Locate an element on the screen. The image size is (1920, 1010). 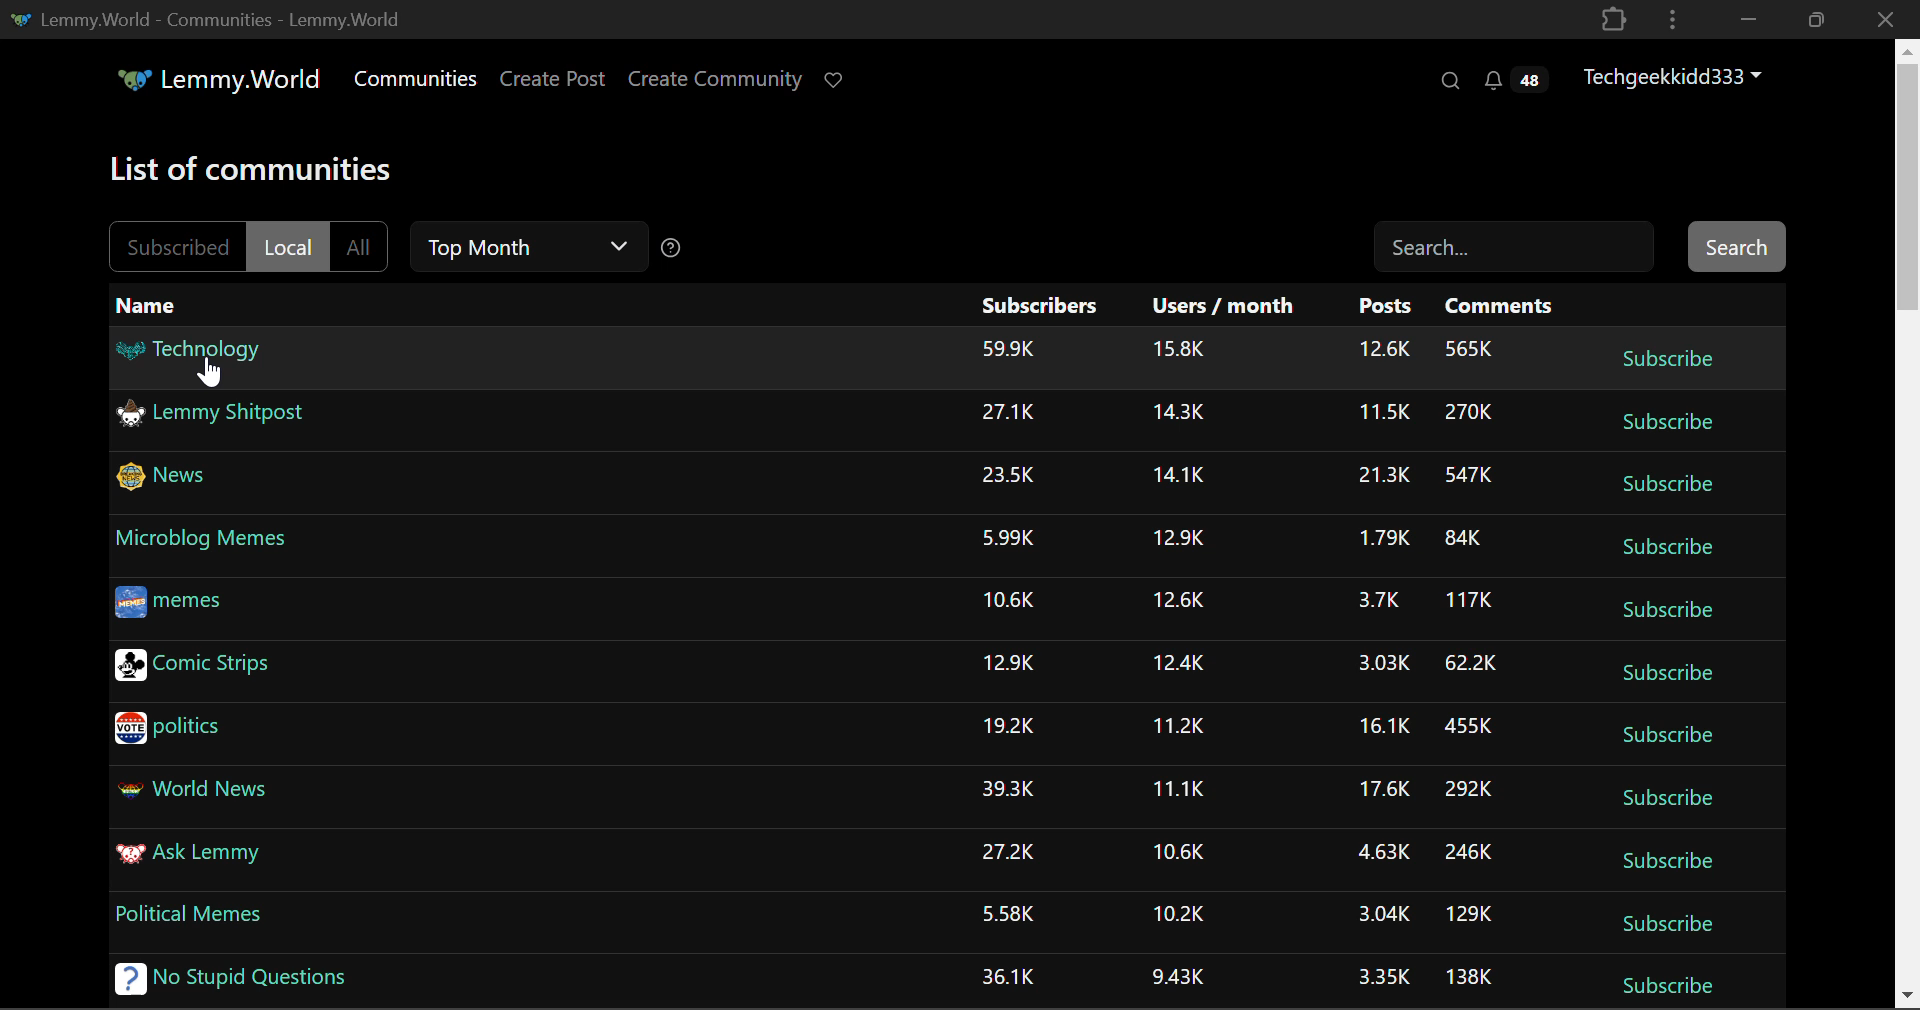
Subscribe is located at coordinates (1670, 926).